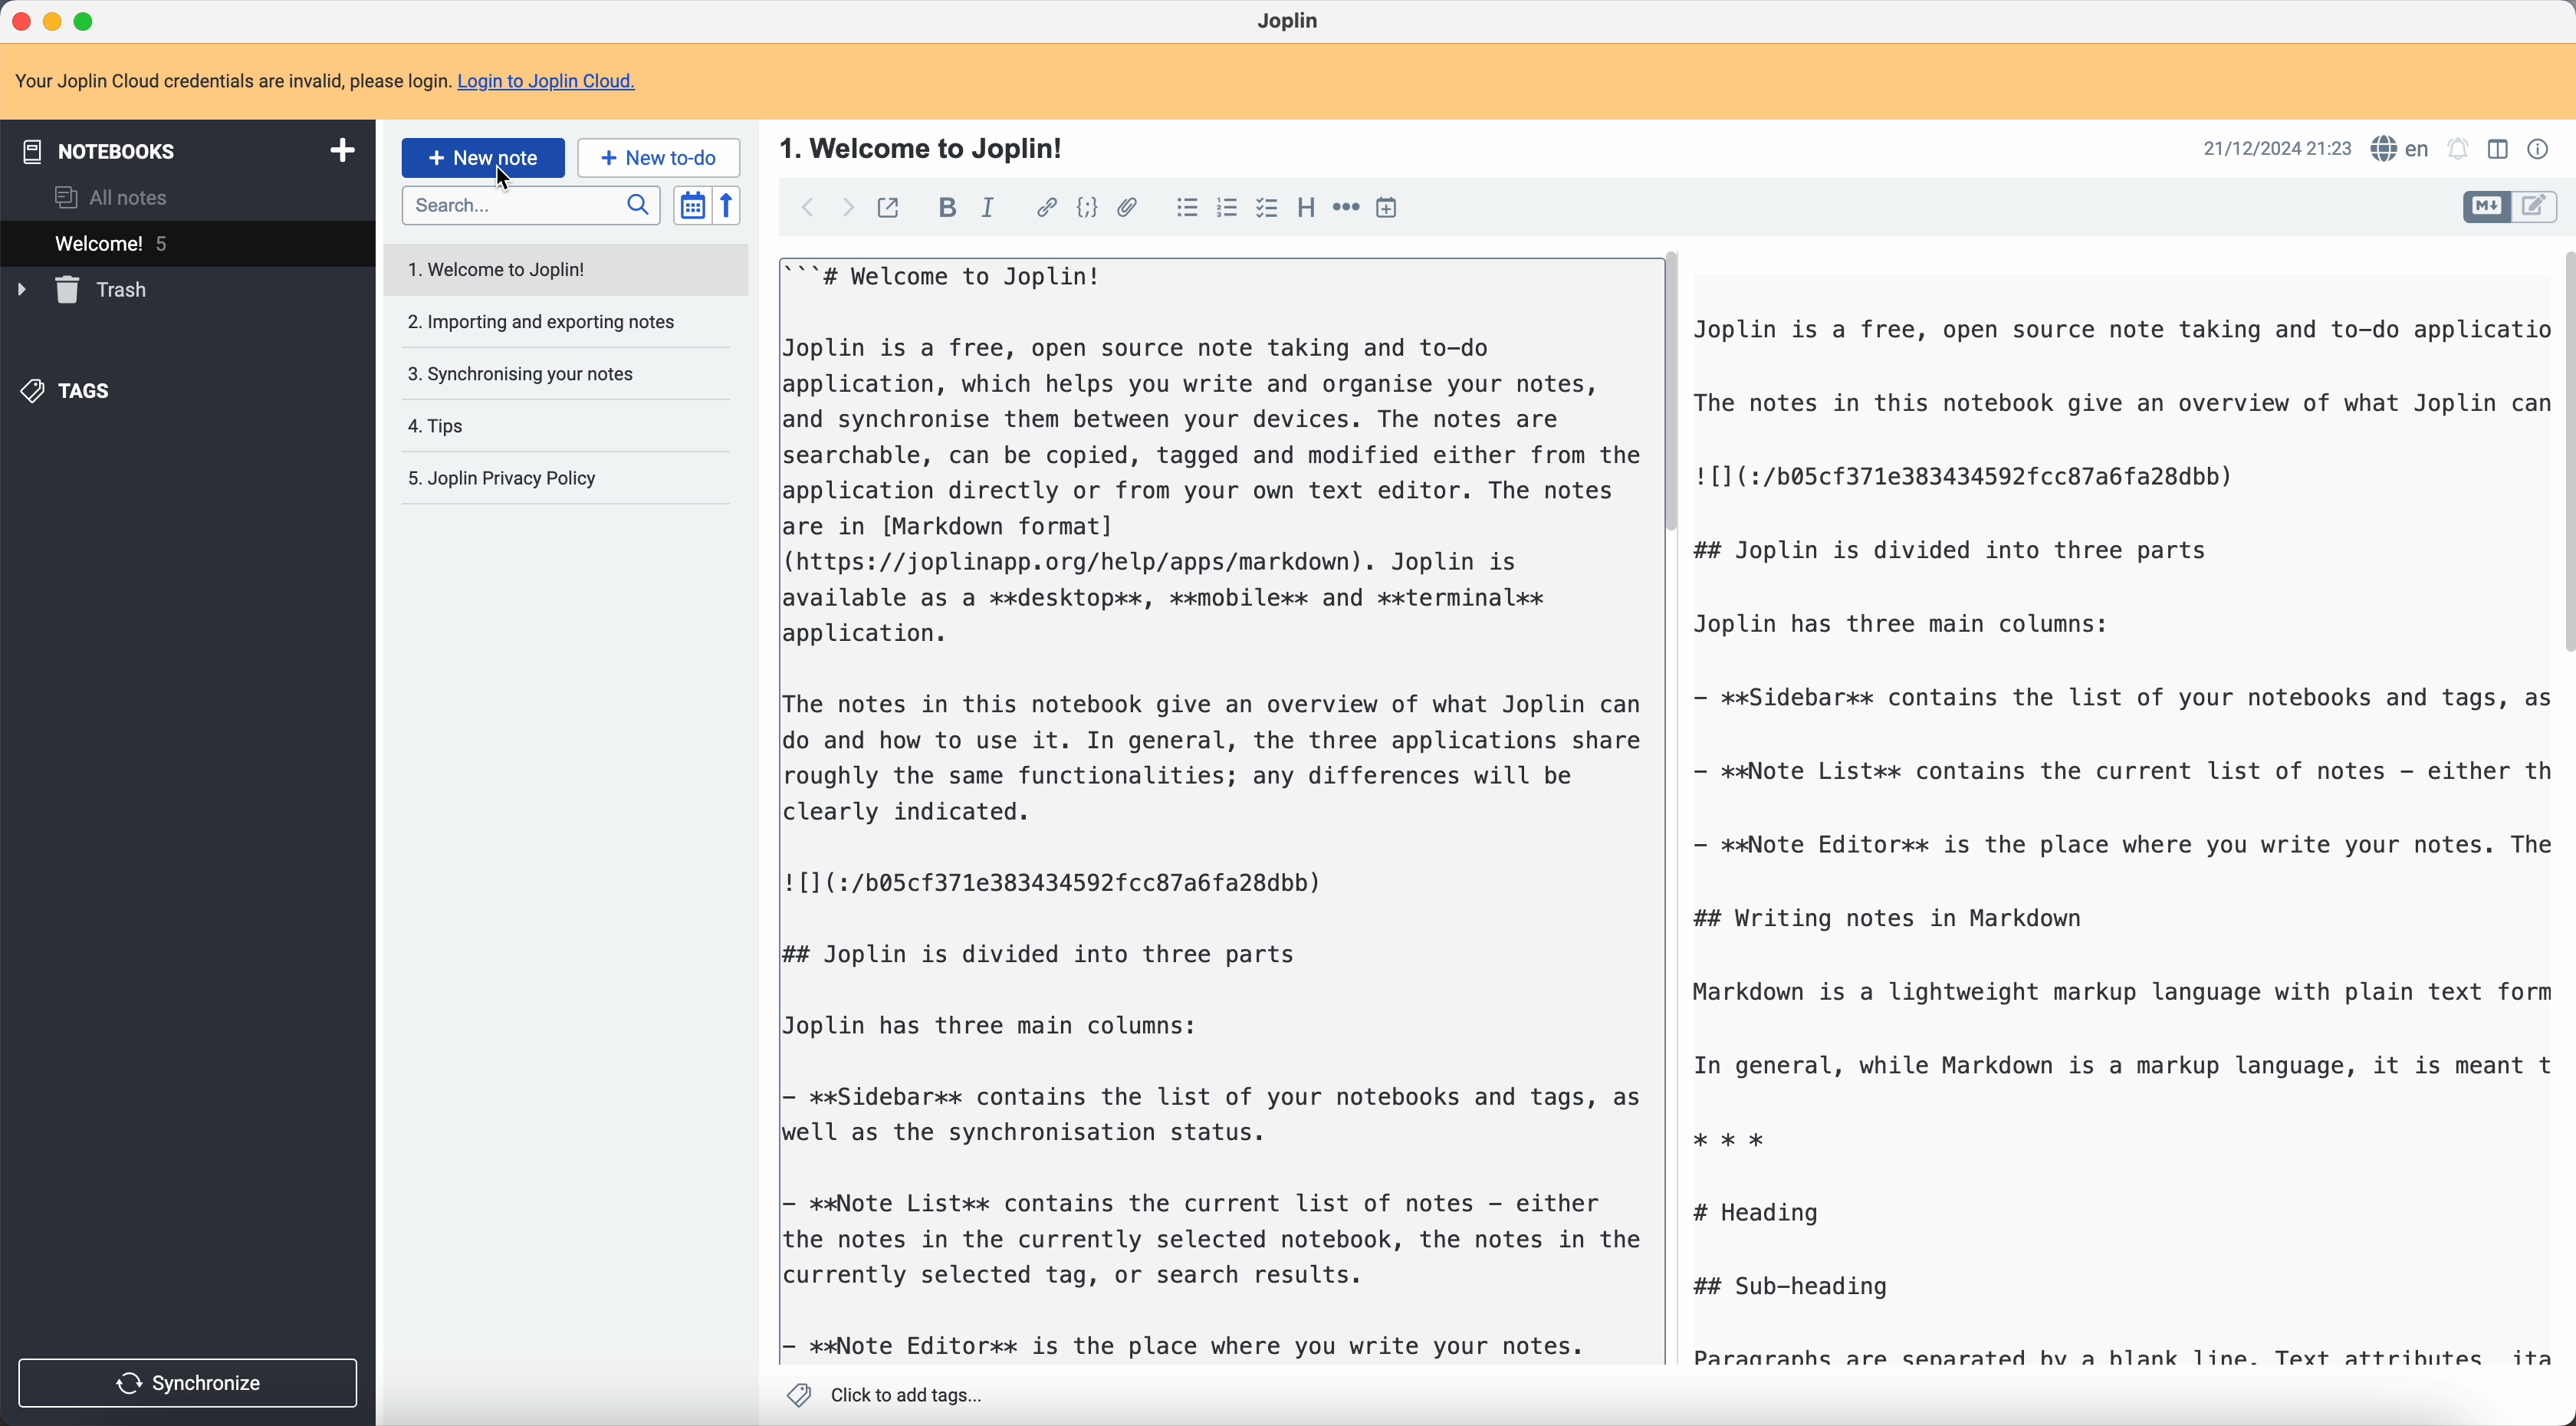 Image resolution: width=2576 pixels, height=1426 pixels. Describe the element at coordinates (1667, 397) in the screenshot. I see `scroll bar` at that location.